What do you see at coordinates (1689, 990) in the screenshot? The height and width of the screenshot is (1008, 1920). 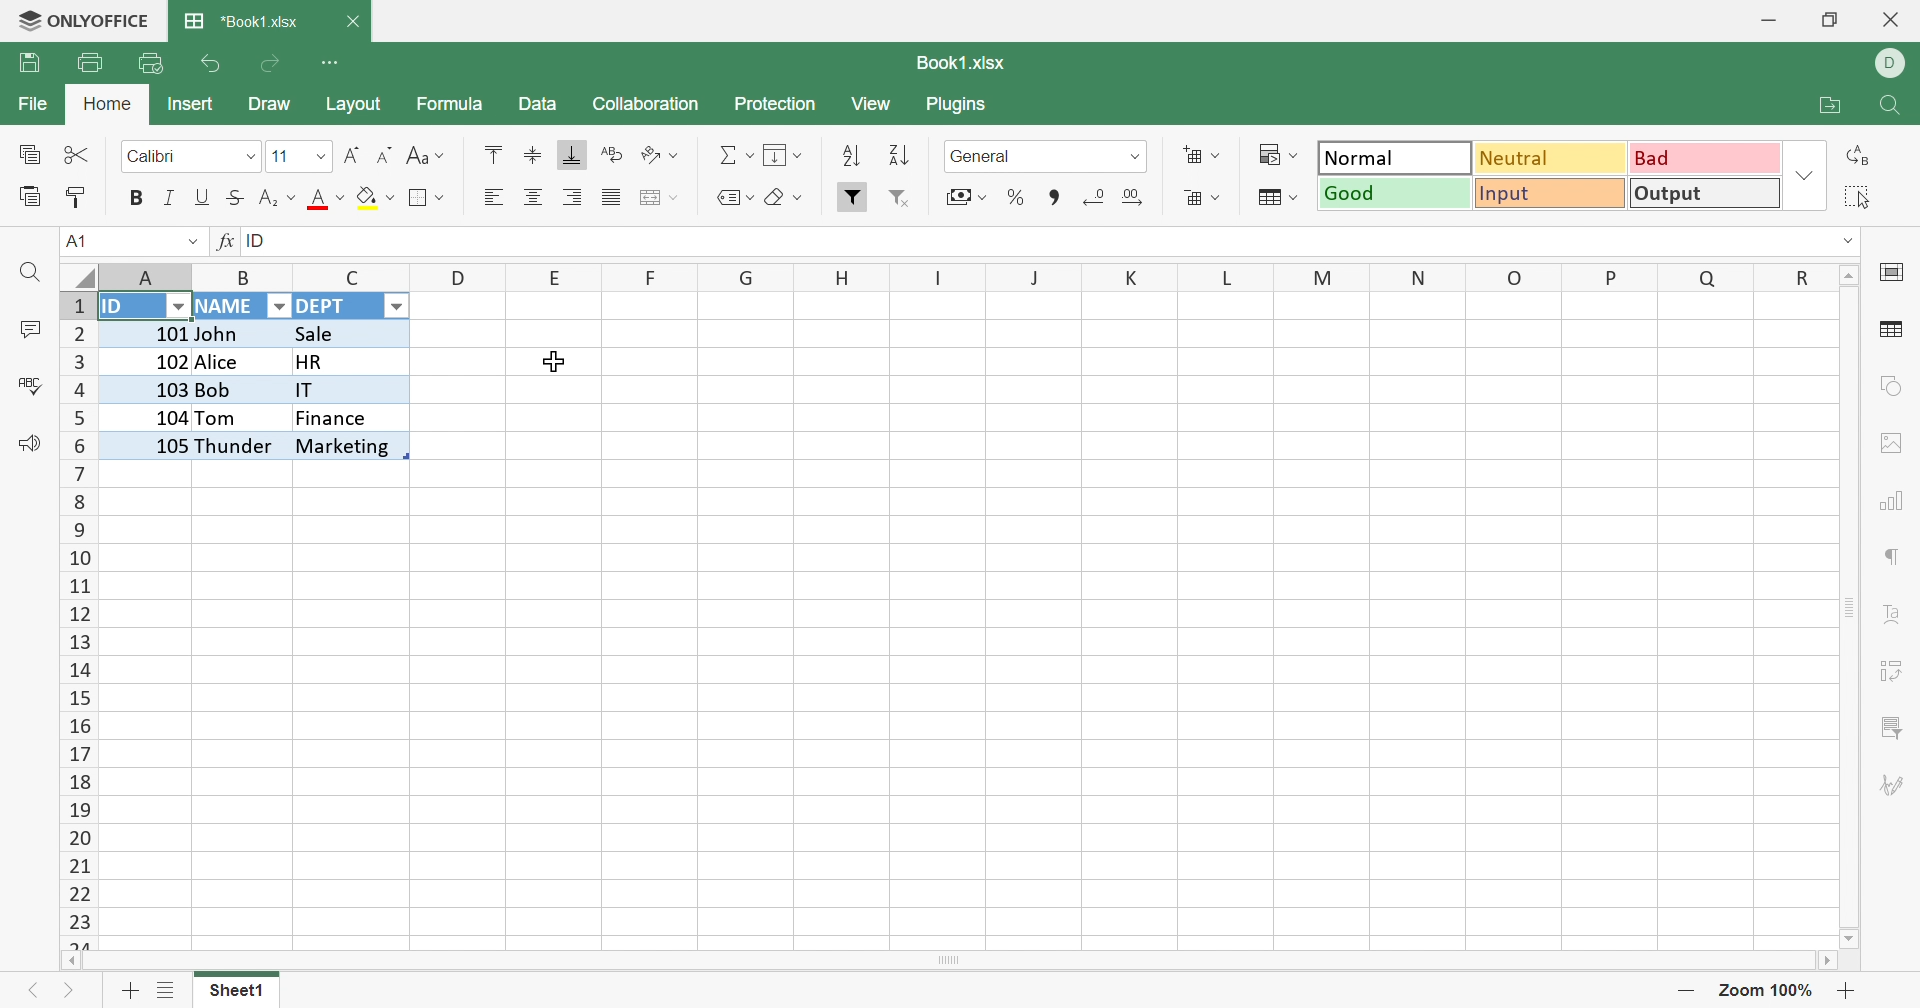 I see `Zoom out` at bounding box center [1689, 990].